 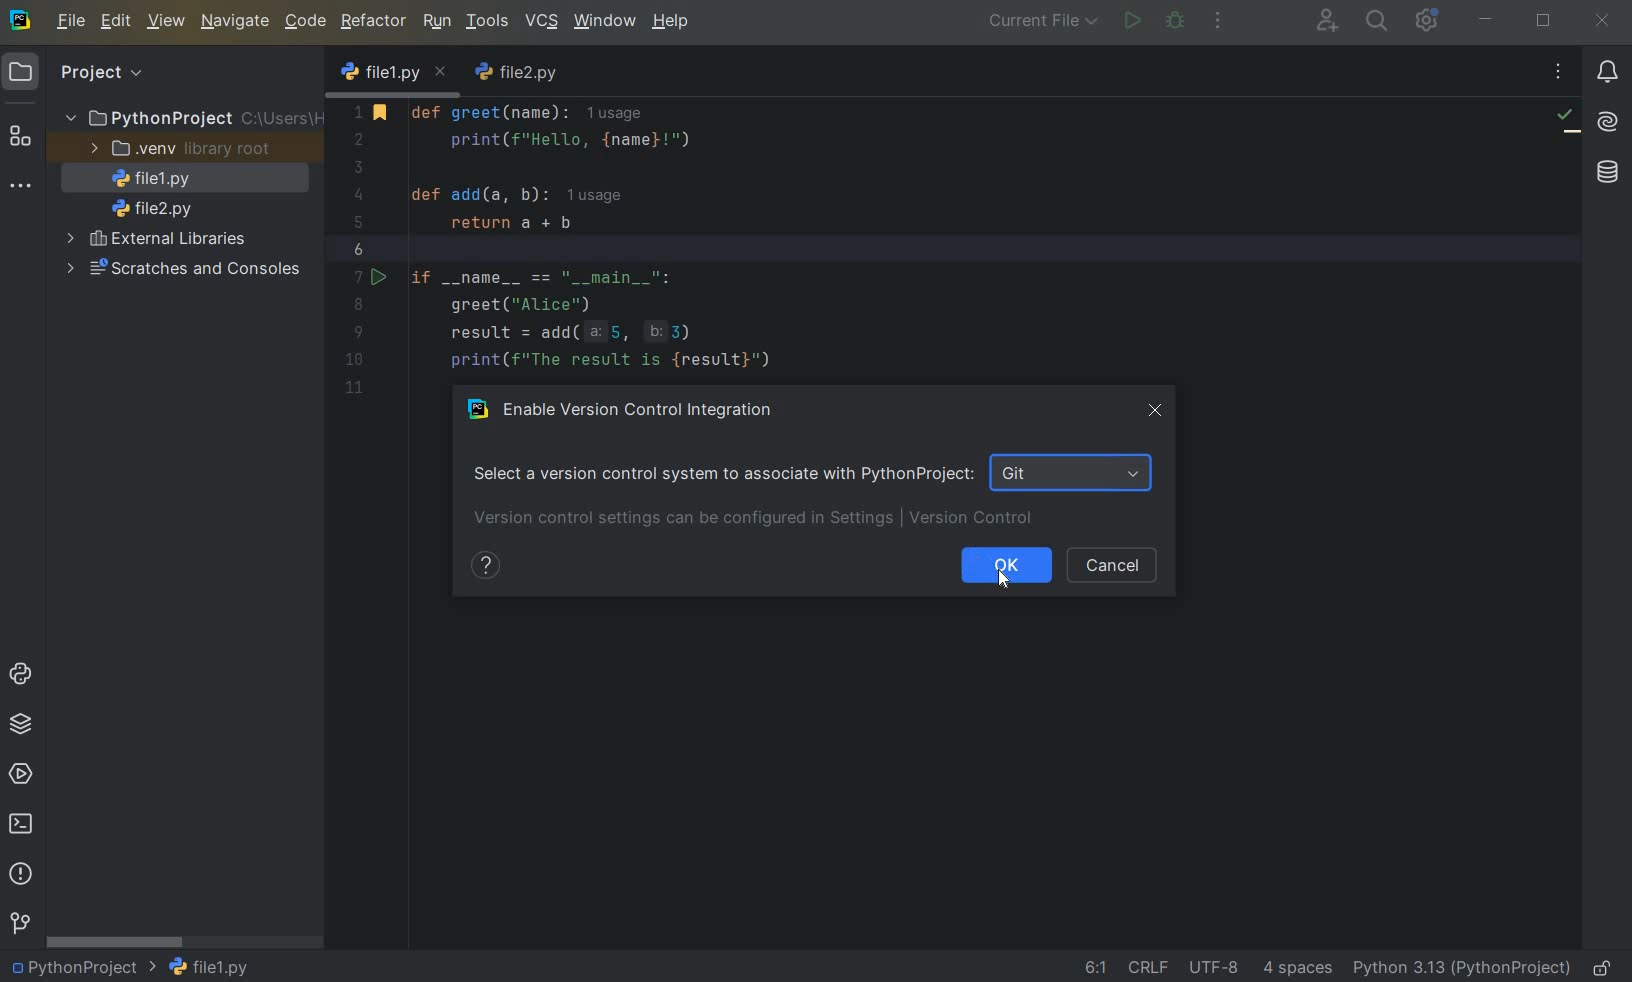 What do you see at coordinates (1300, 968) in the screenshot?
I see `indent` at bounding box center [1300, 968].